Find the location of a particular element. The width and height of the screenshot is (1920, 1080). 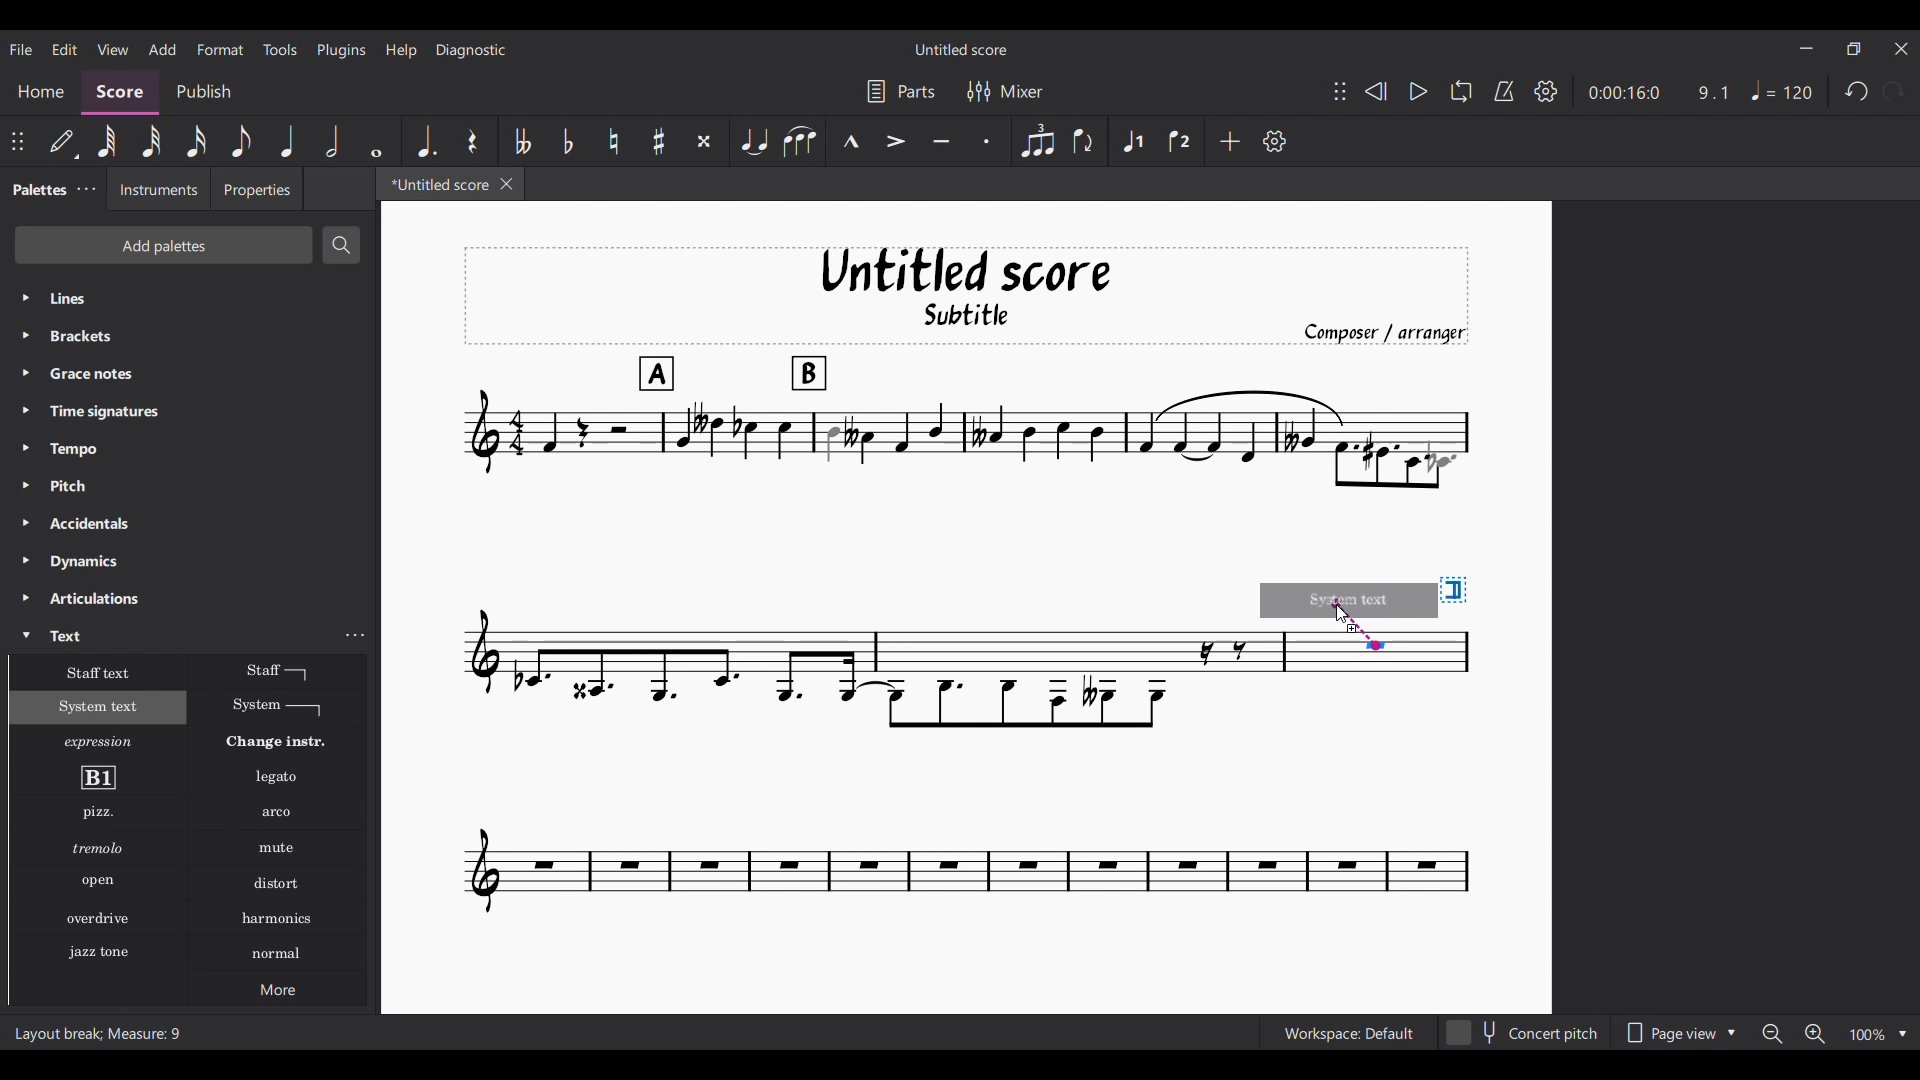

Untitled score is located at coordinates (961, 50).